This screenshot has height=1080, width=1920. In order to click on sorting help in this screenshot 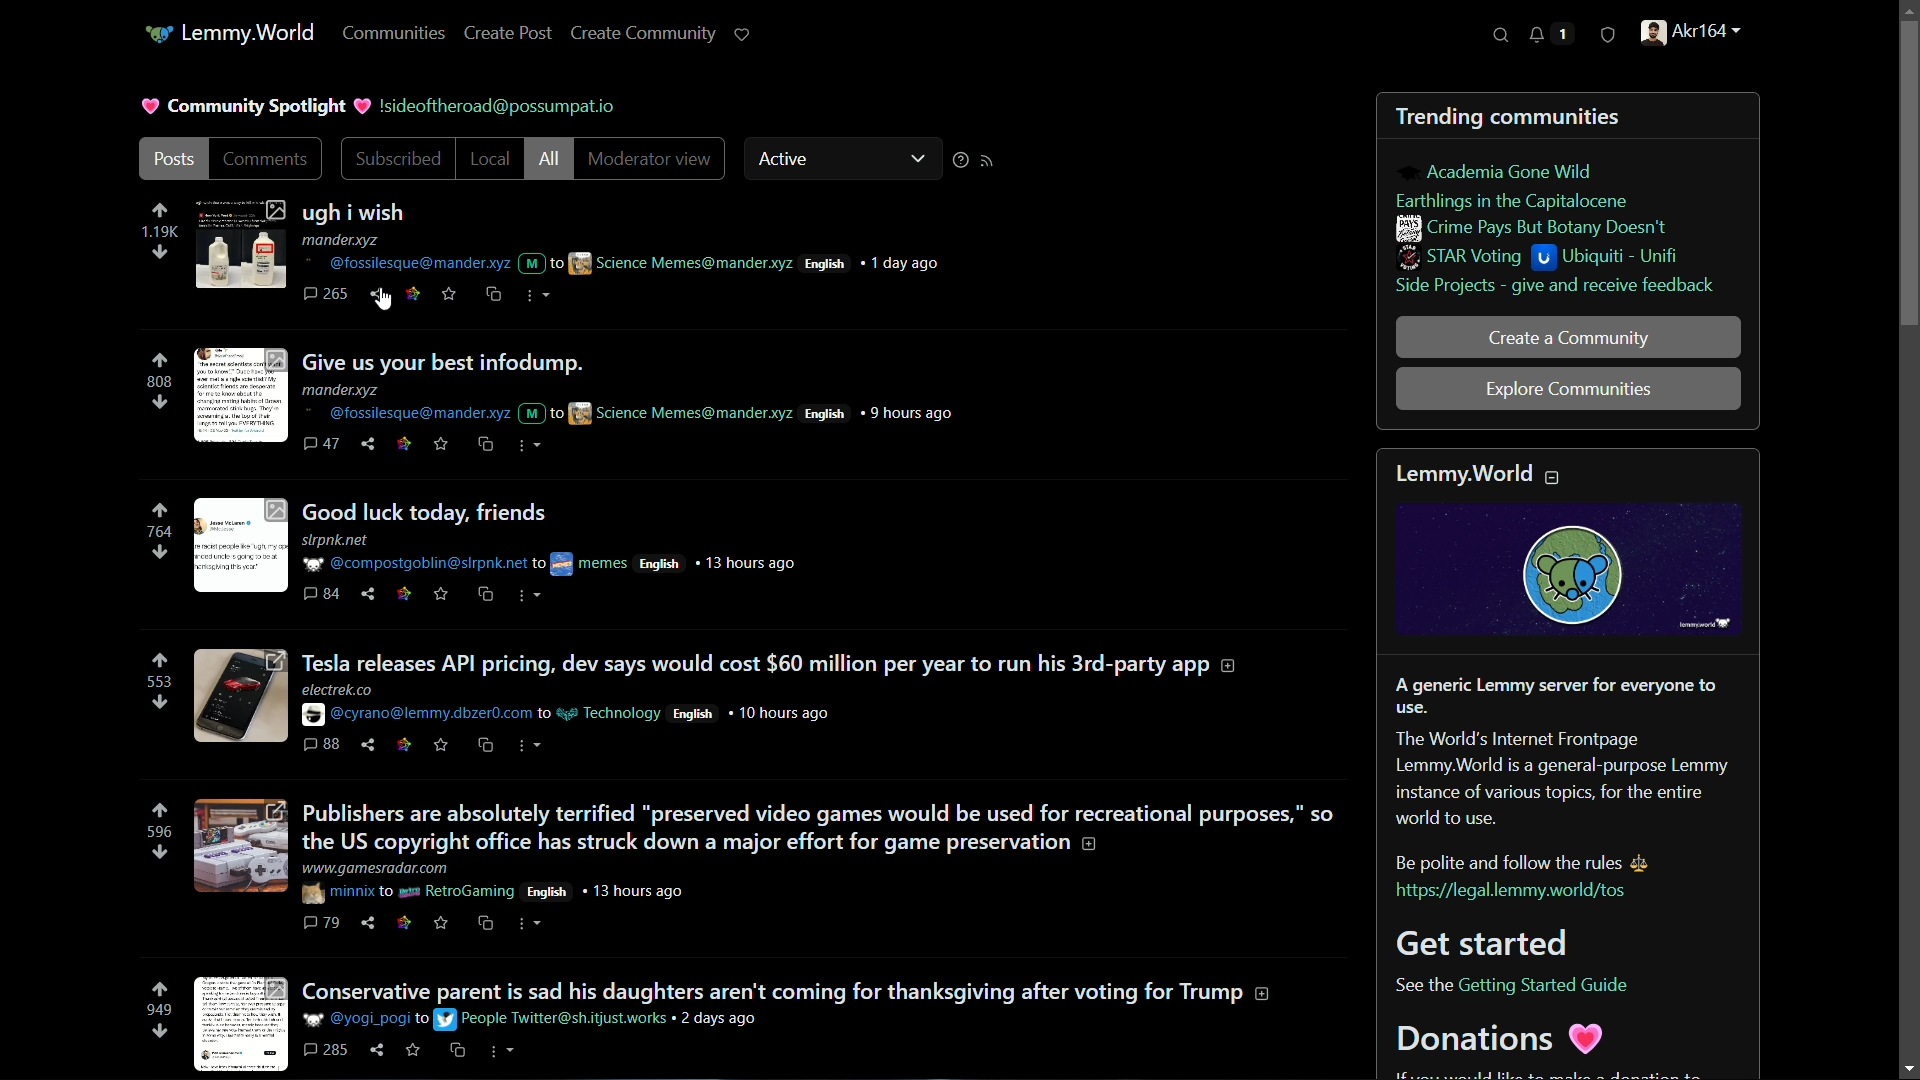, I will do `click(958, 162)`.